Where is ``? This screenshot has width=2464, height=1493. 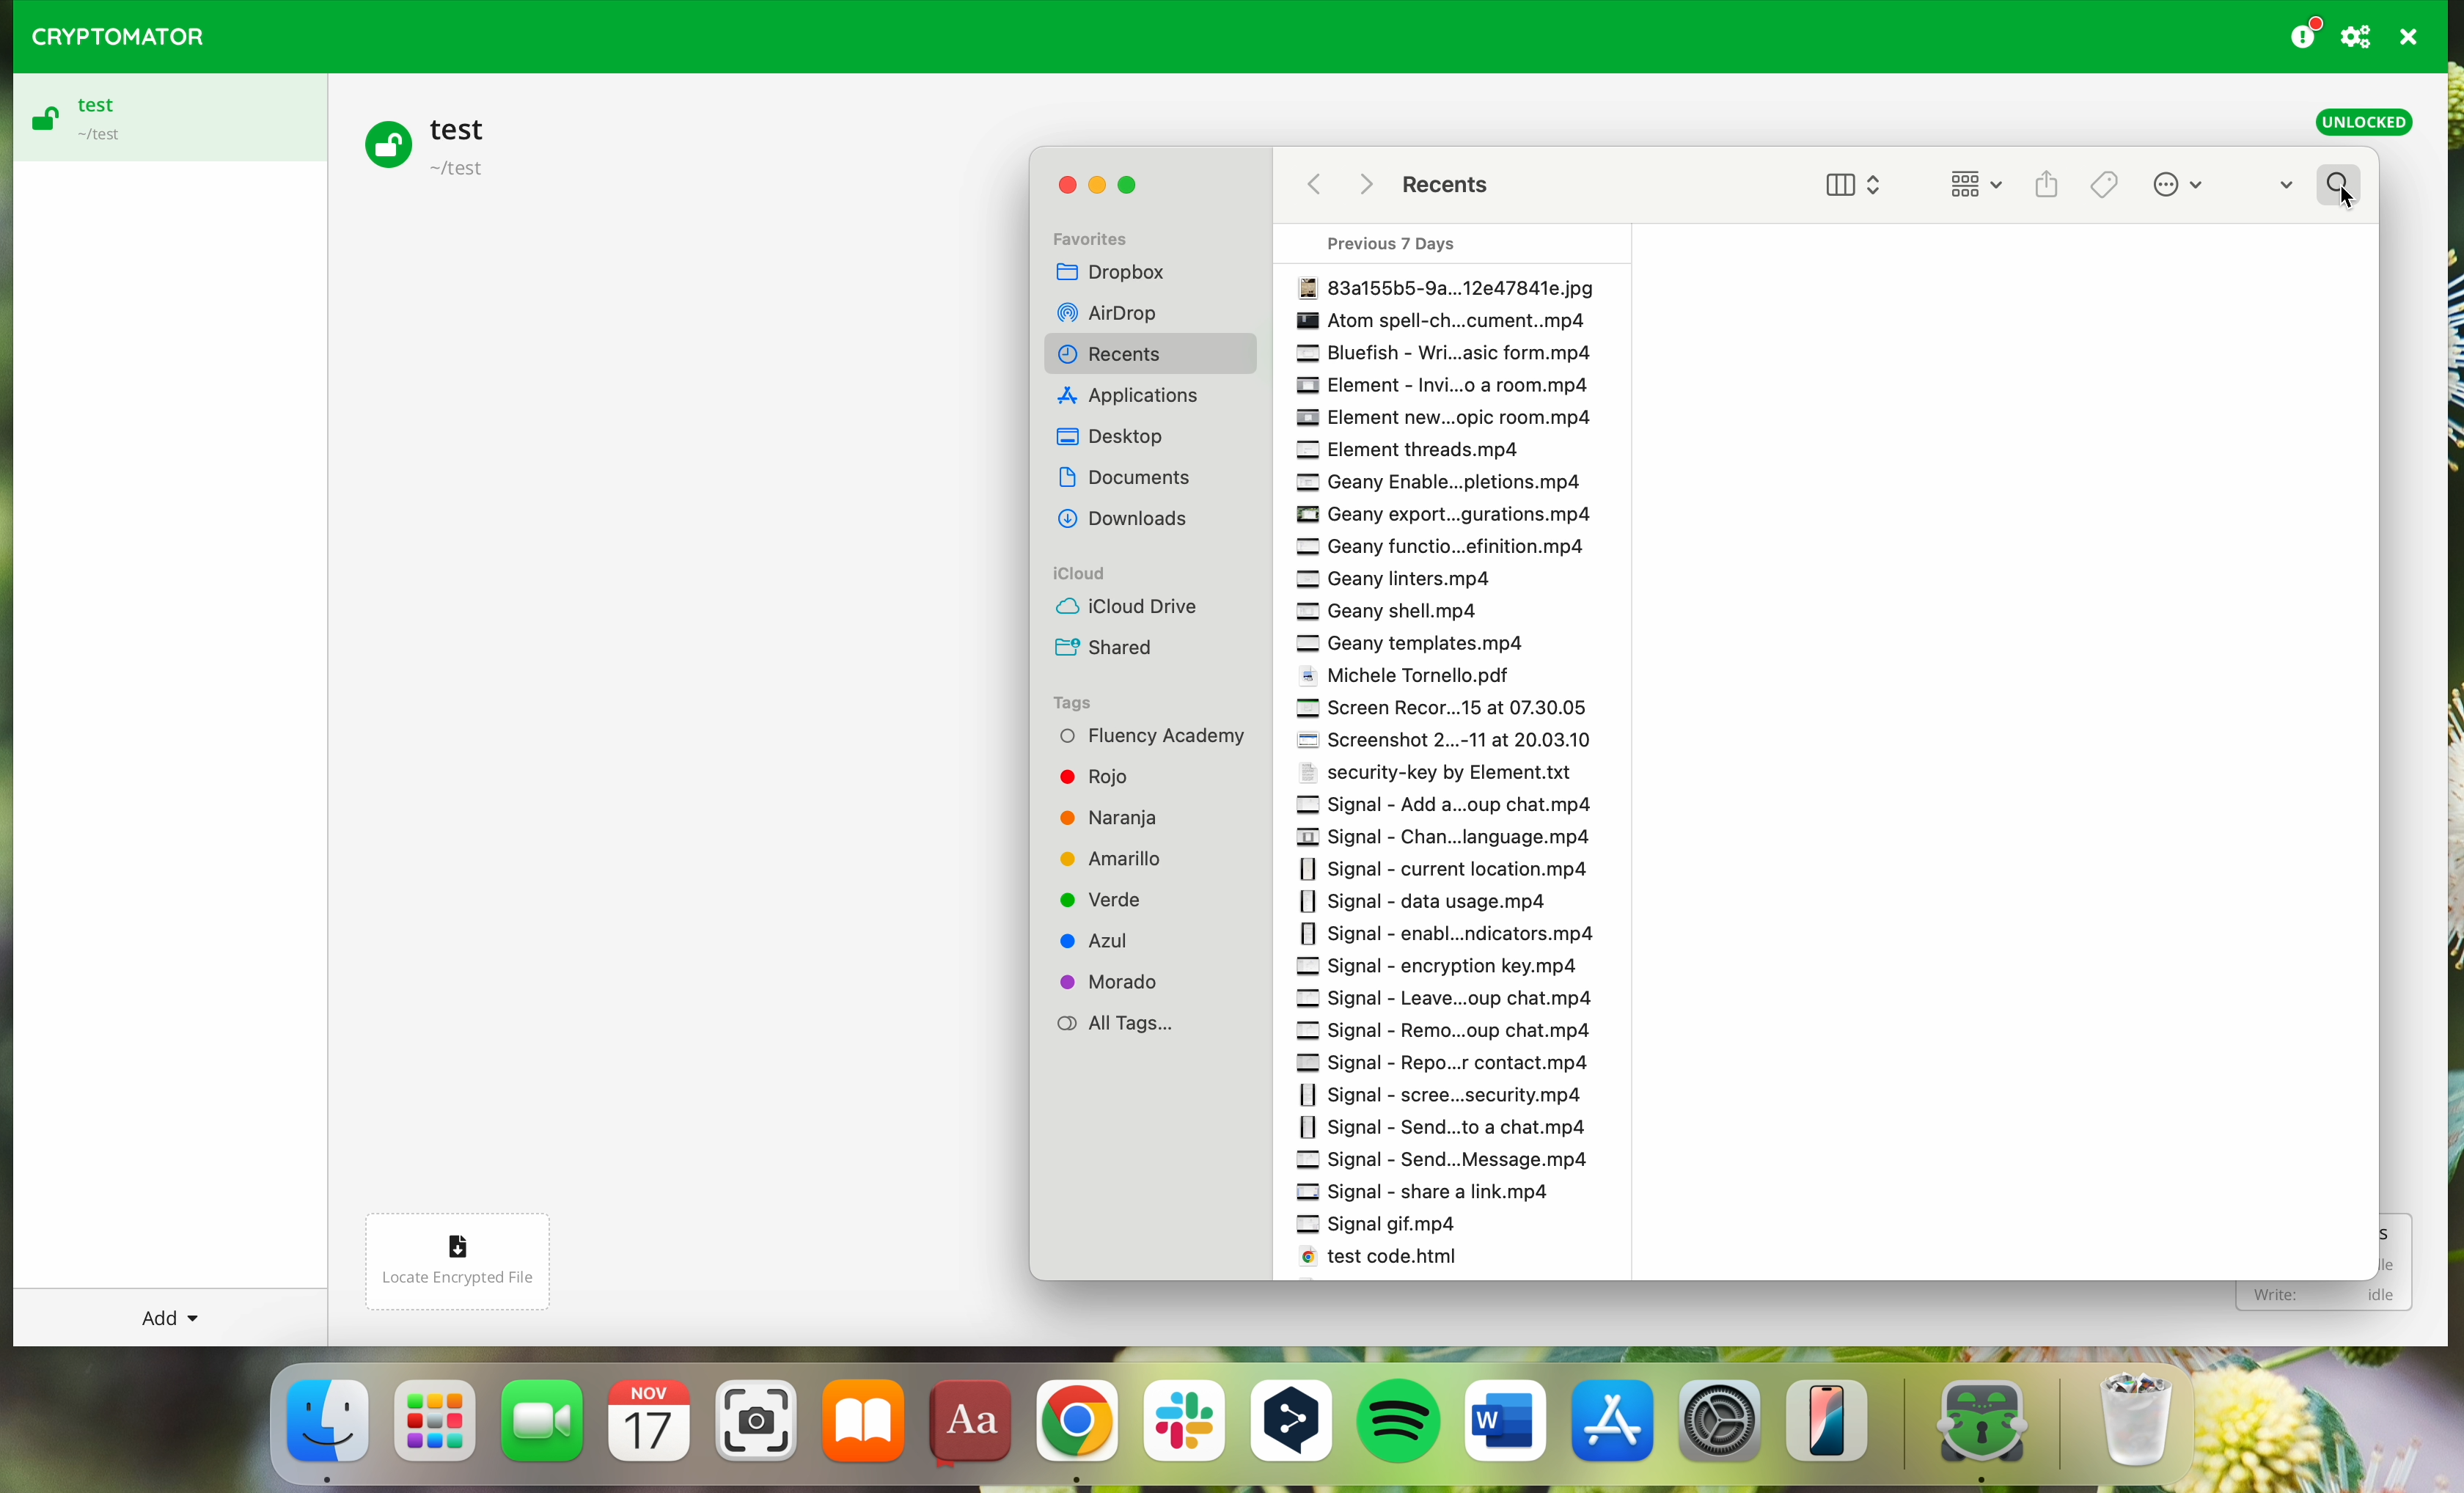  is located at coordinates (1445, 318).